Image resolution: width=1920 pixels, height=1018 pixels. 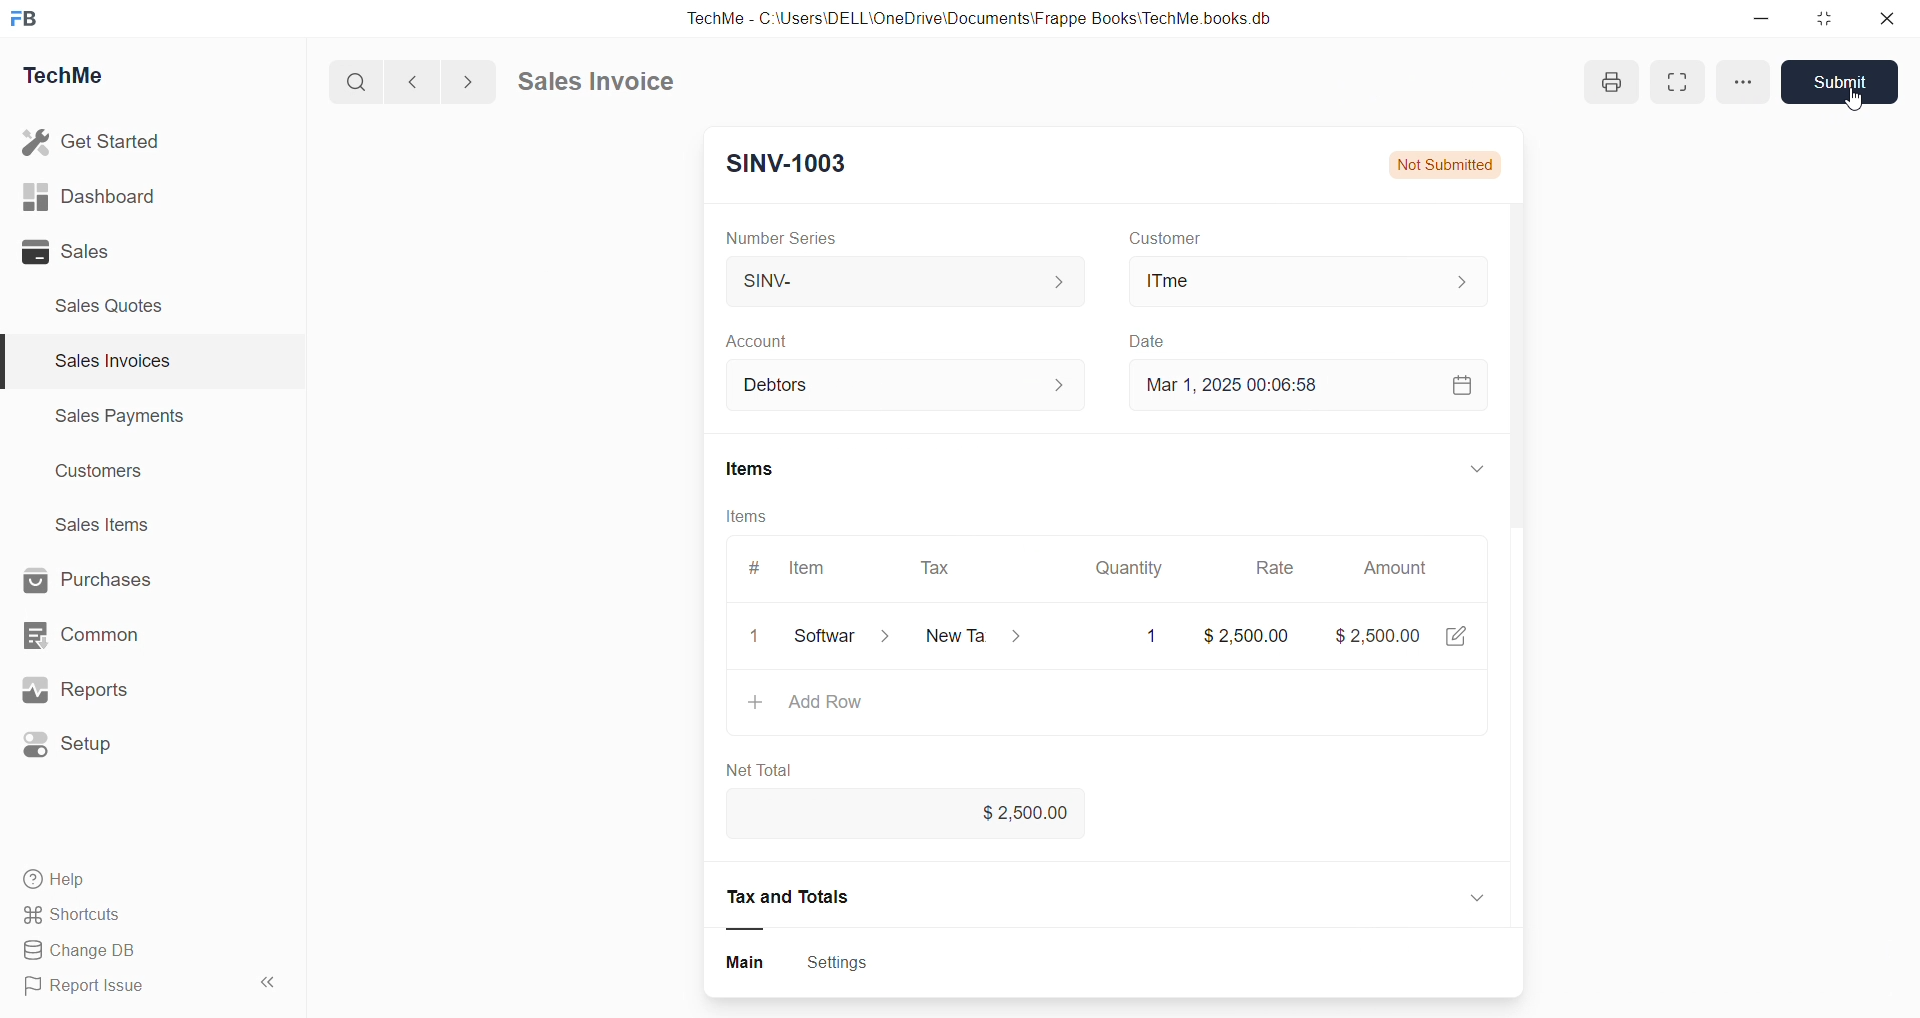 What do you see at coordinates (758, 638) in the screenshot?
I see `1` at bounding box center [758, 638].